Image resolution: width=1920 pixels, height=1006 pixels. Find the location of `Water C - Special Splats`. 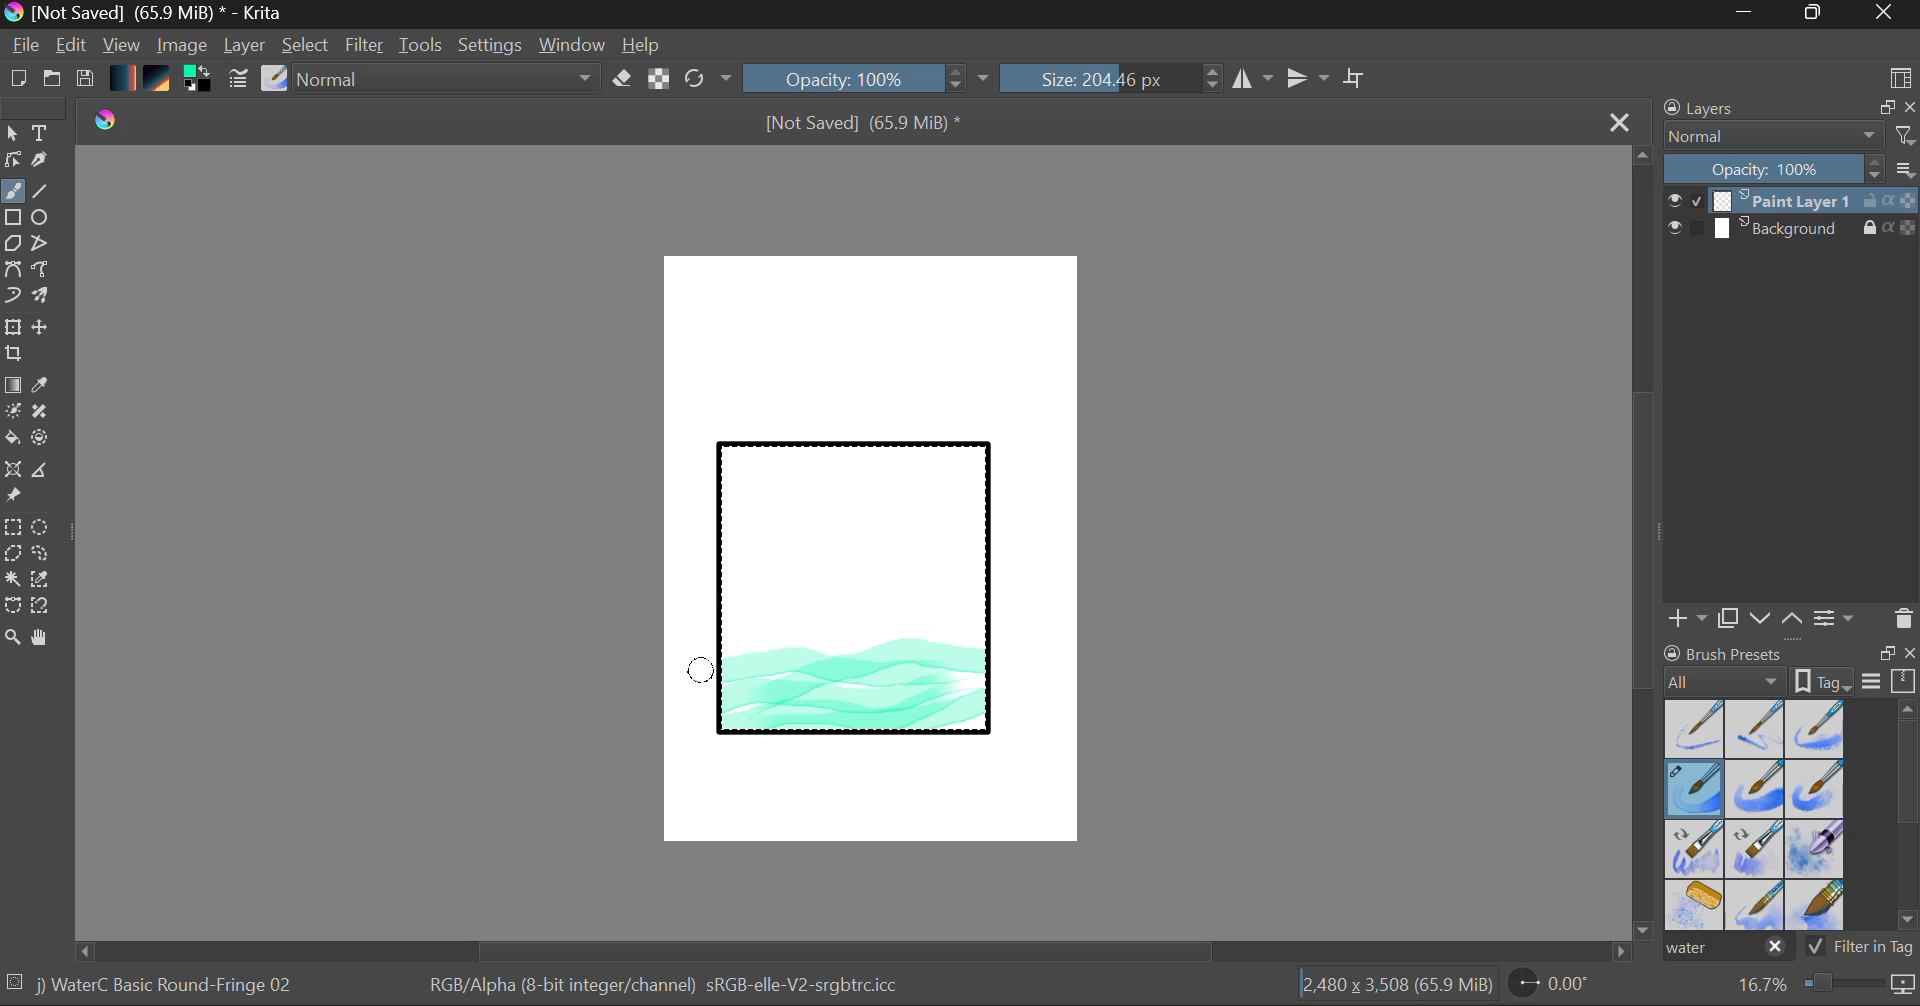

Water C - Special Splats is located at coordinates (1696, 905).